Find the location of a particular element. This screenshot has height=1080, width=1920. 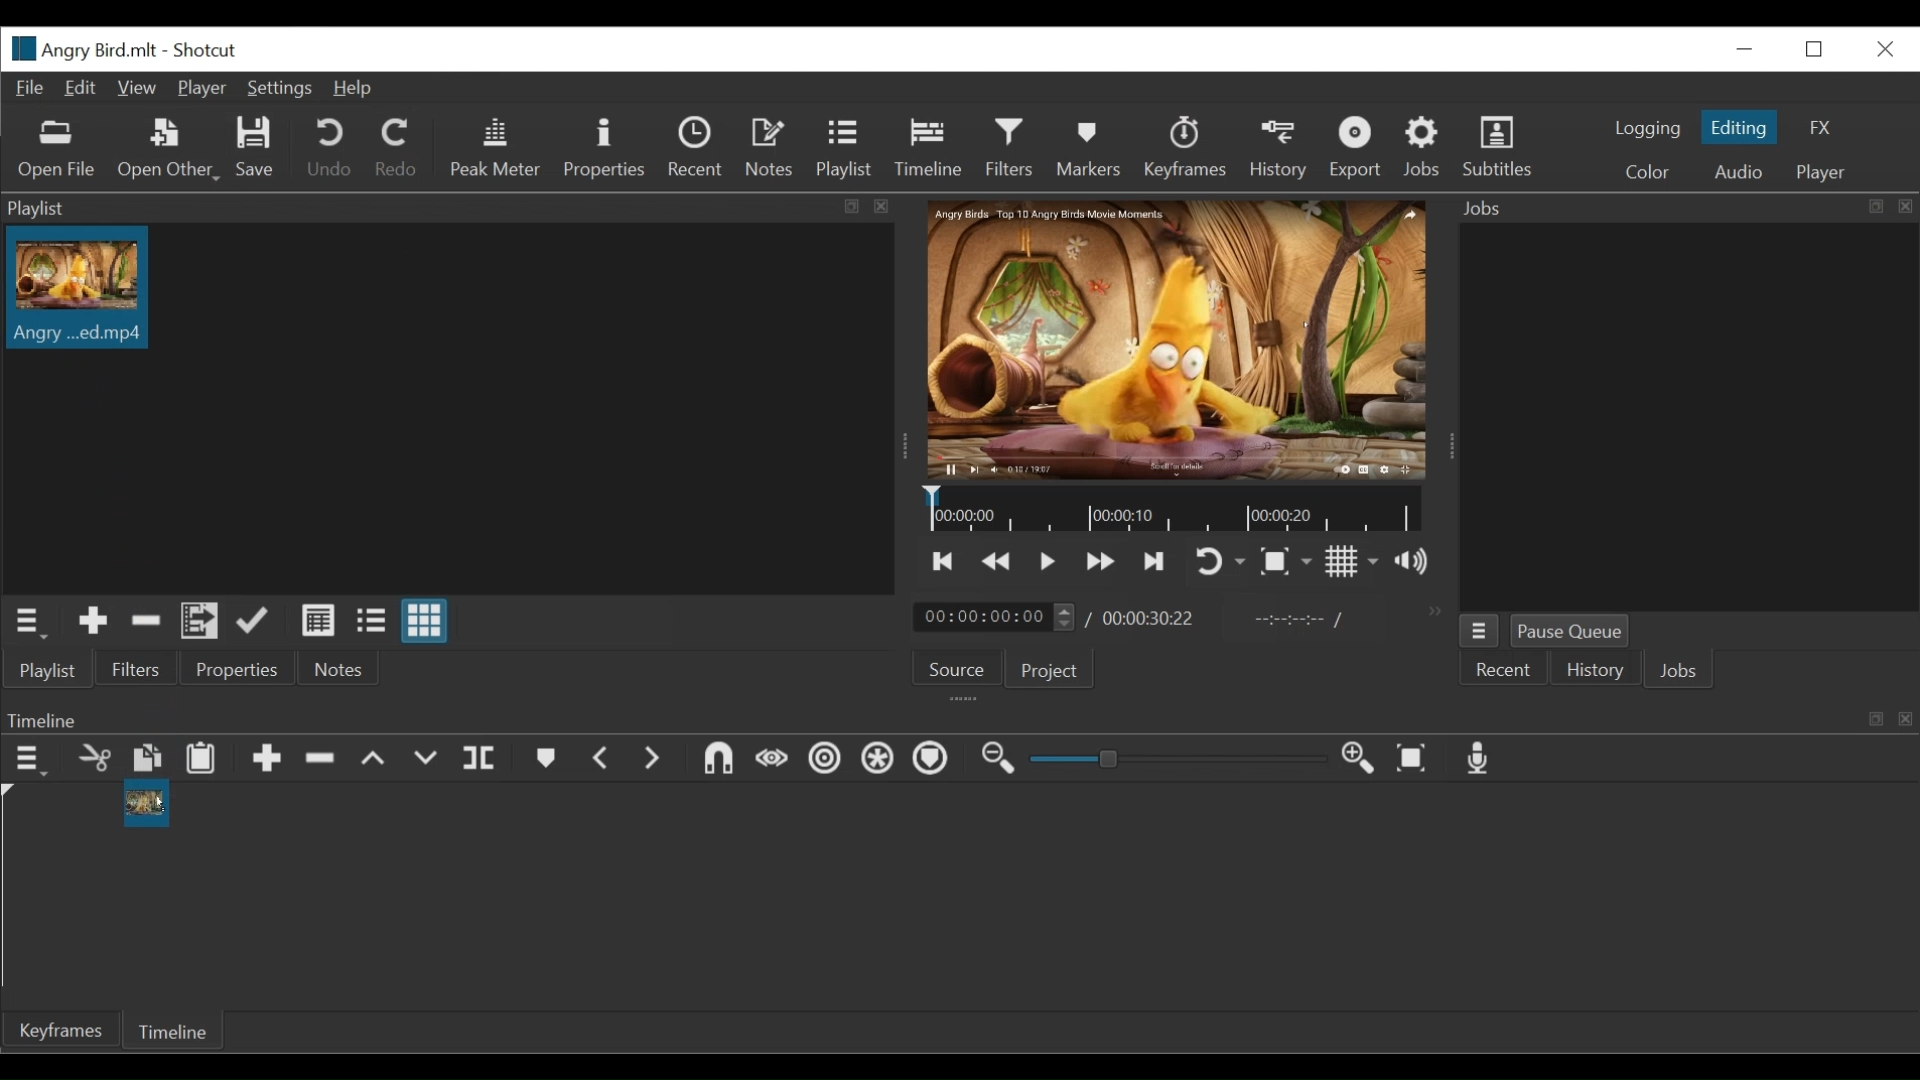

Peak Meter is located at coordinates (491, 146).